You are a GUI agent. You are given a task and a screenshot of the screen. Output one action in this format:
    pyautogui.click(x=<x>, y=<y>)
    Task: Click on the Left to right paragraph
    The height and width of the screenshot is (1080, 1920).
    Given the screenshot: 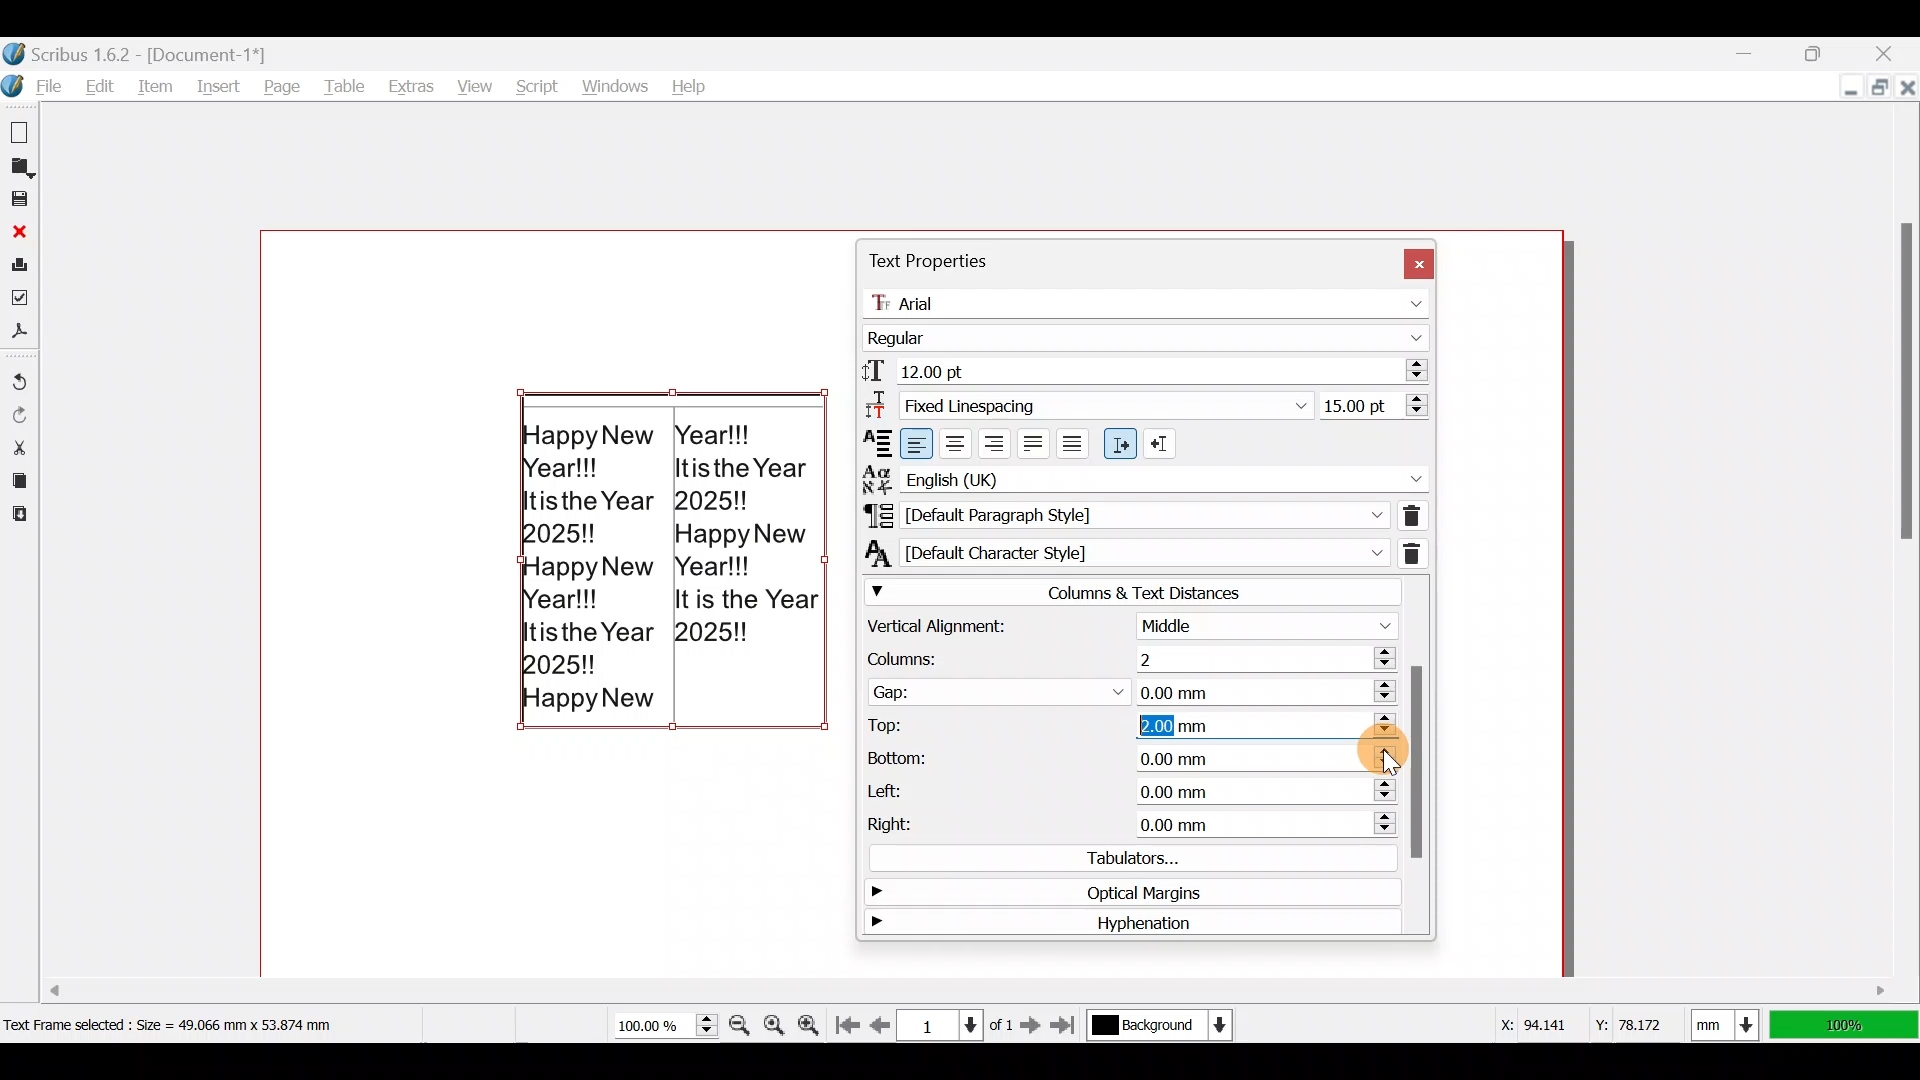 What is the action you would take?
    pyautogui.click(x=1120, y=444)
    